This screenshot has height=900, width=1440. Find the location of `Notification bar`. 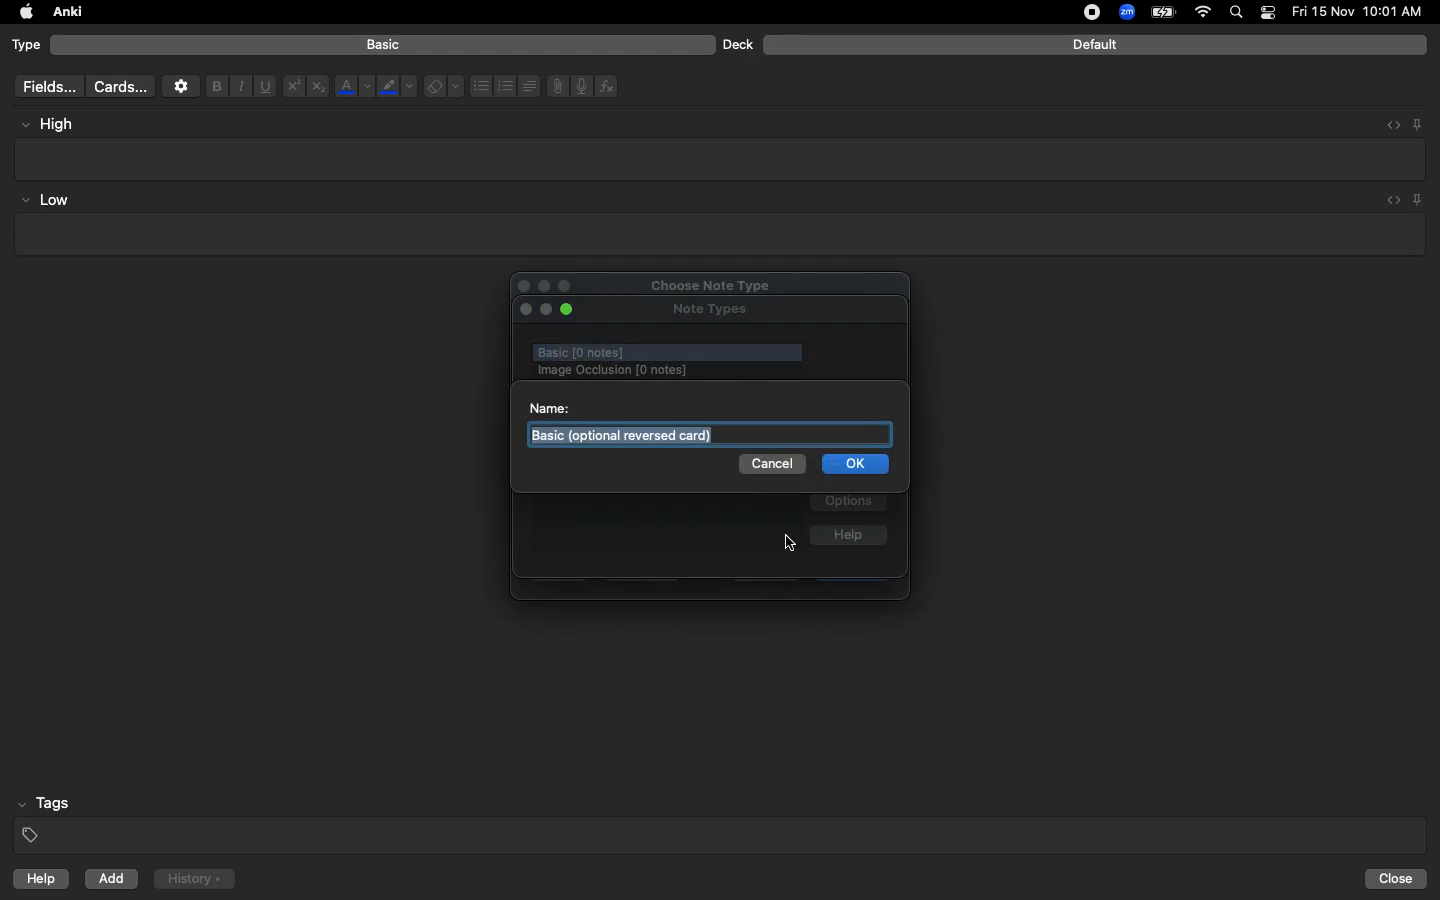

Notification bar is located at coordinates (1268, 13).